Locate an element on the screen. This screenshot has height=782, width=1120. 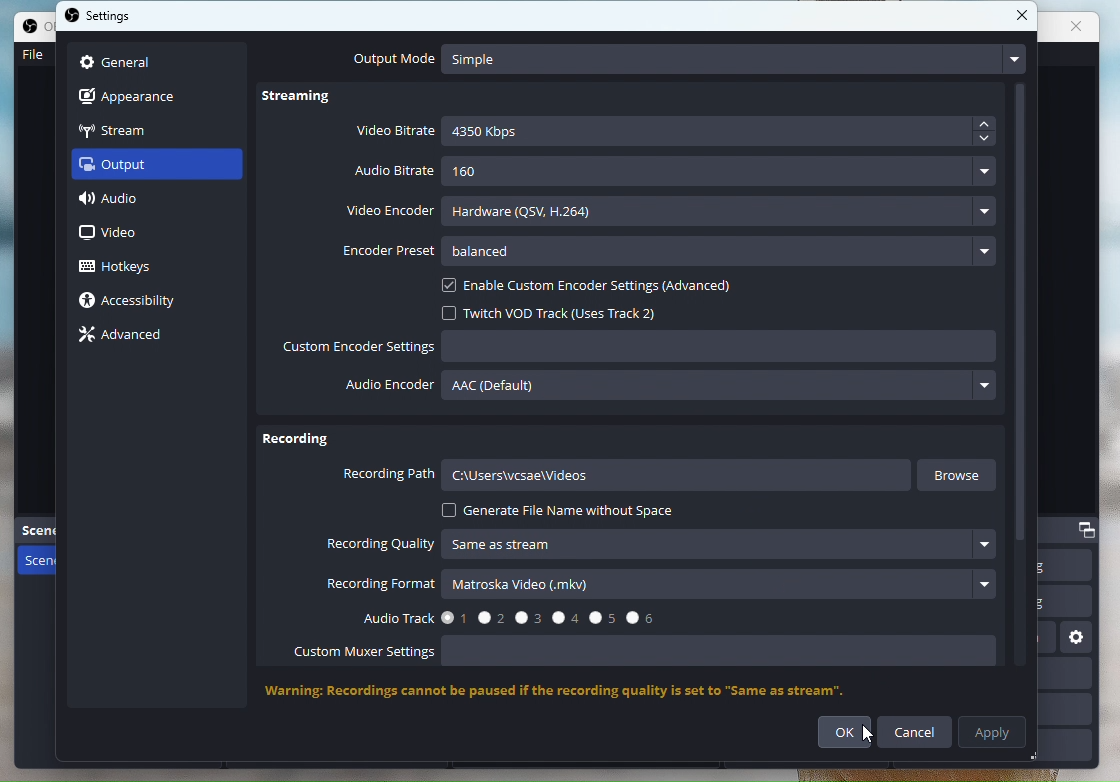
Cancel is located at coordinates (917, 732).